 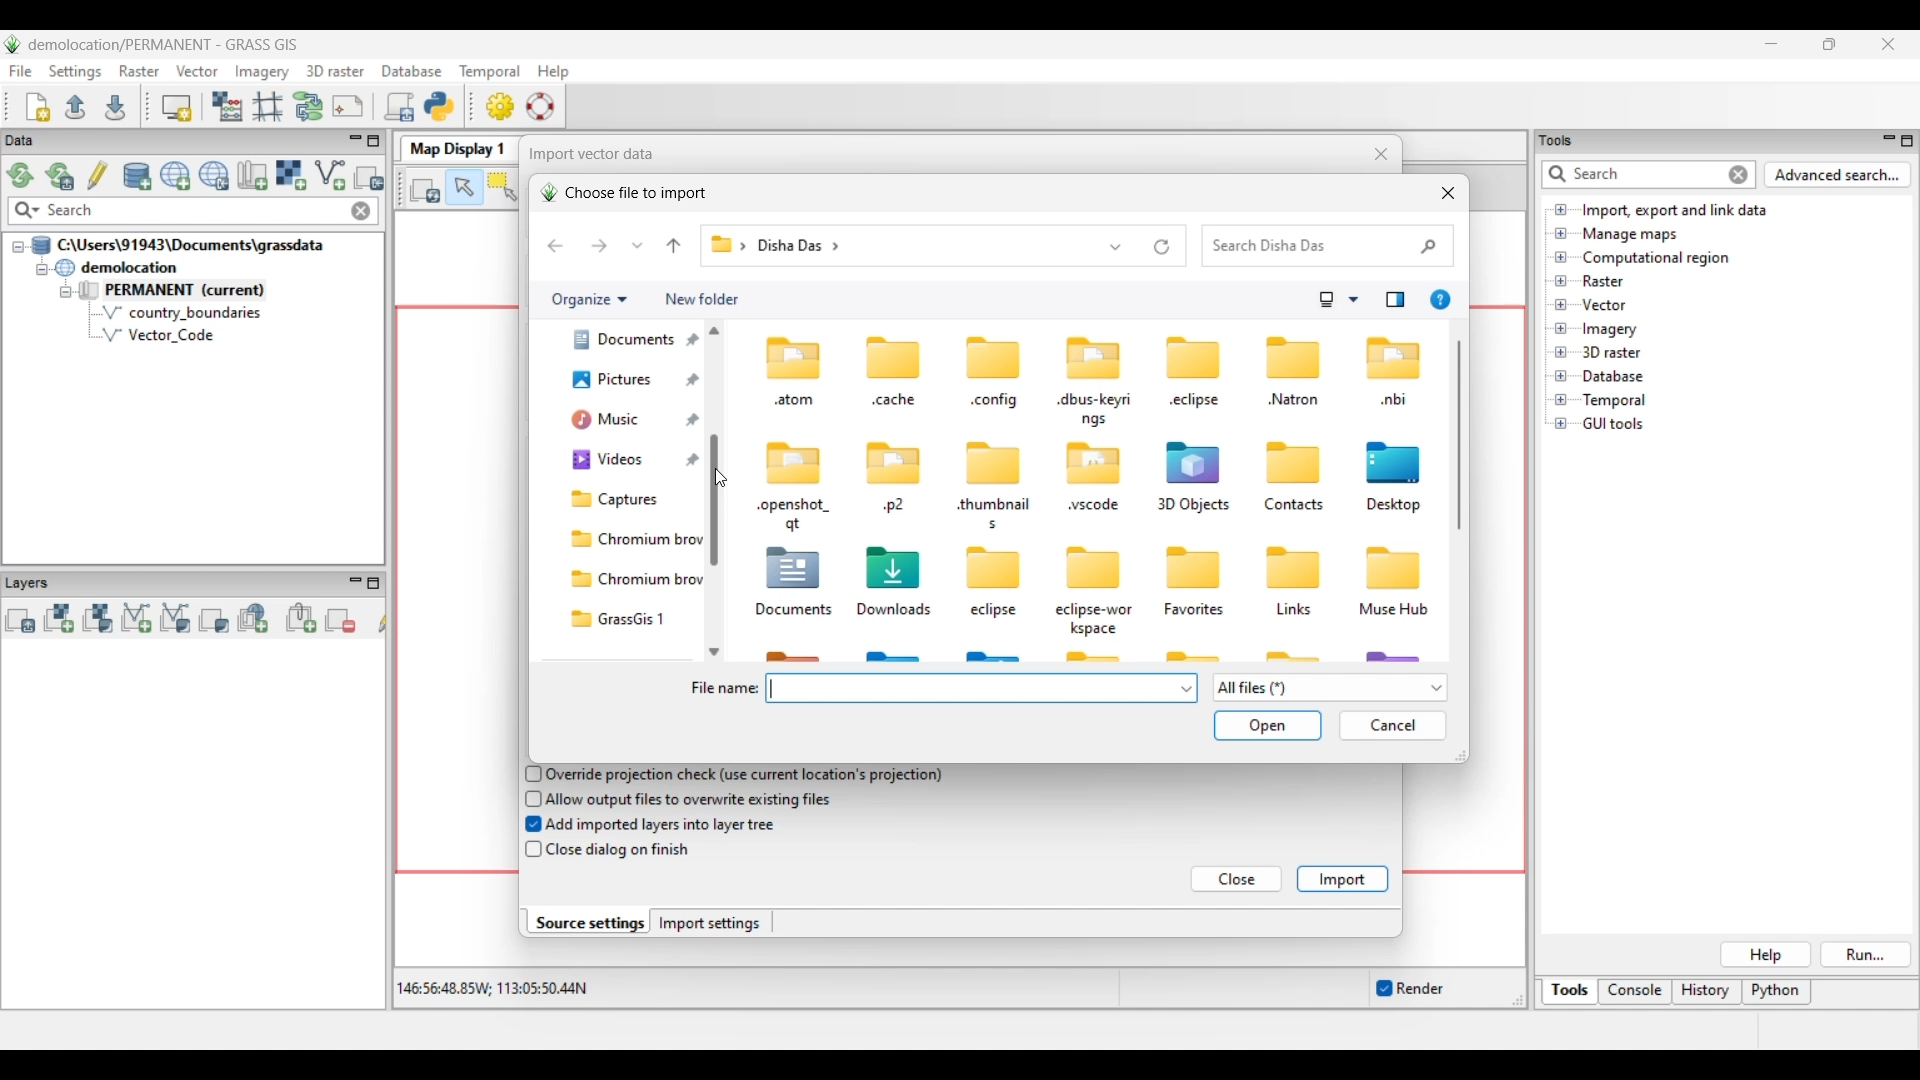 I want to click on Documents, so click(x=792, y=612).